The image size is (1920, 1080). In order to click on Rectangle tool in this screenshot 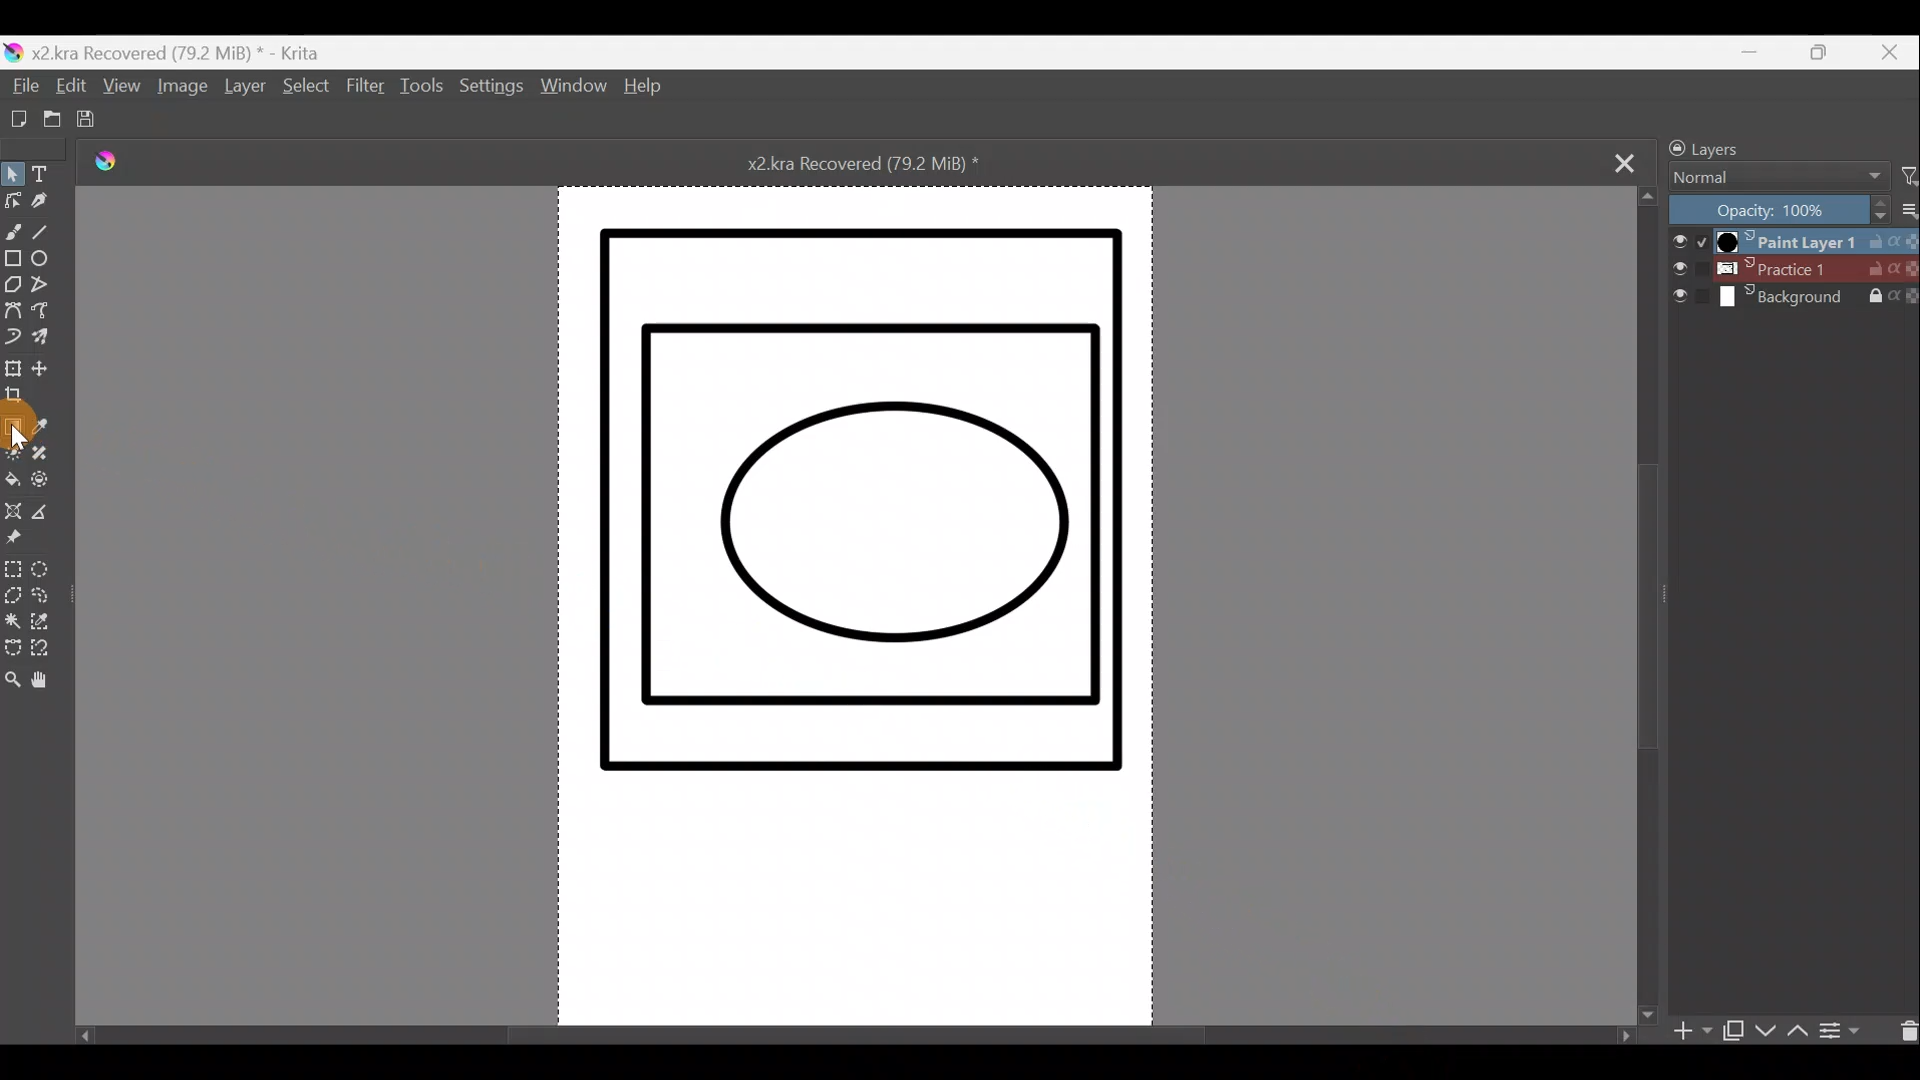, I will do `click(12, 261)`.